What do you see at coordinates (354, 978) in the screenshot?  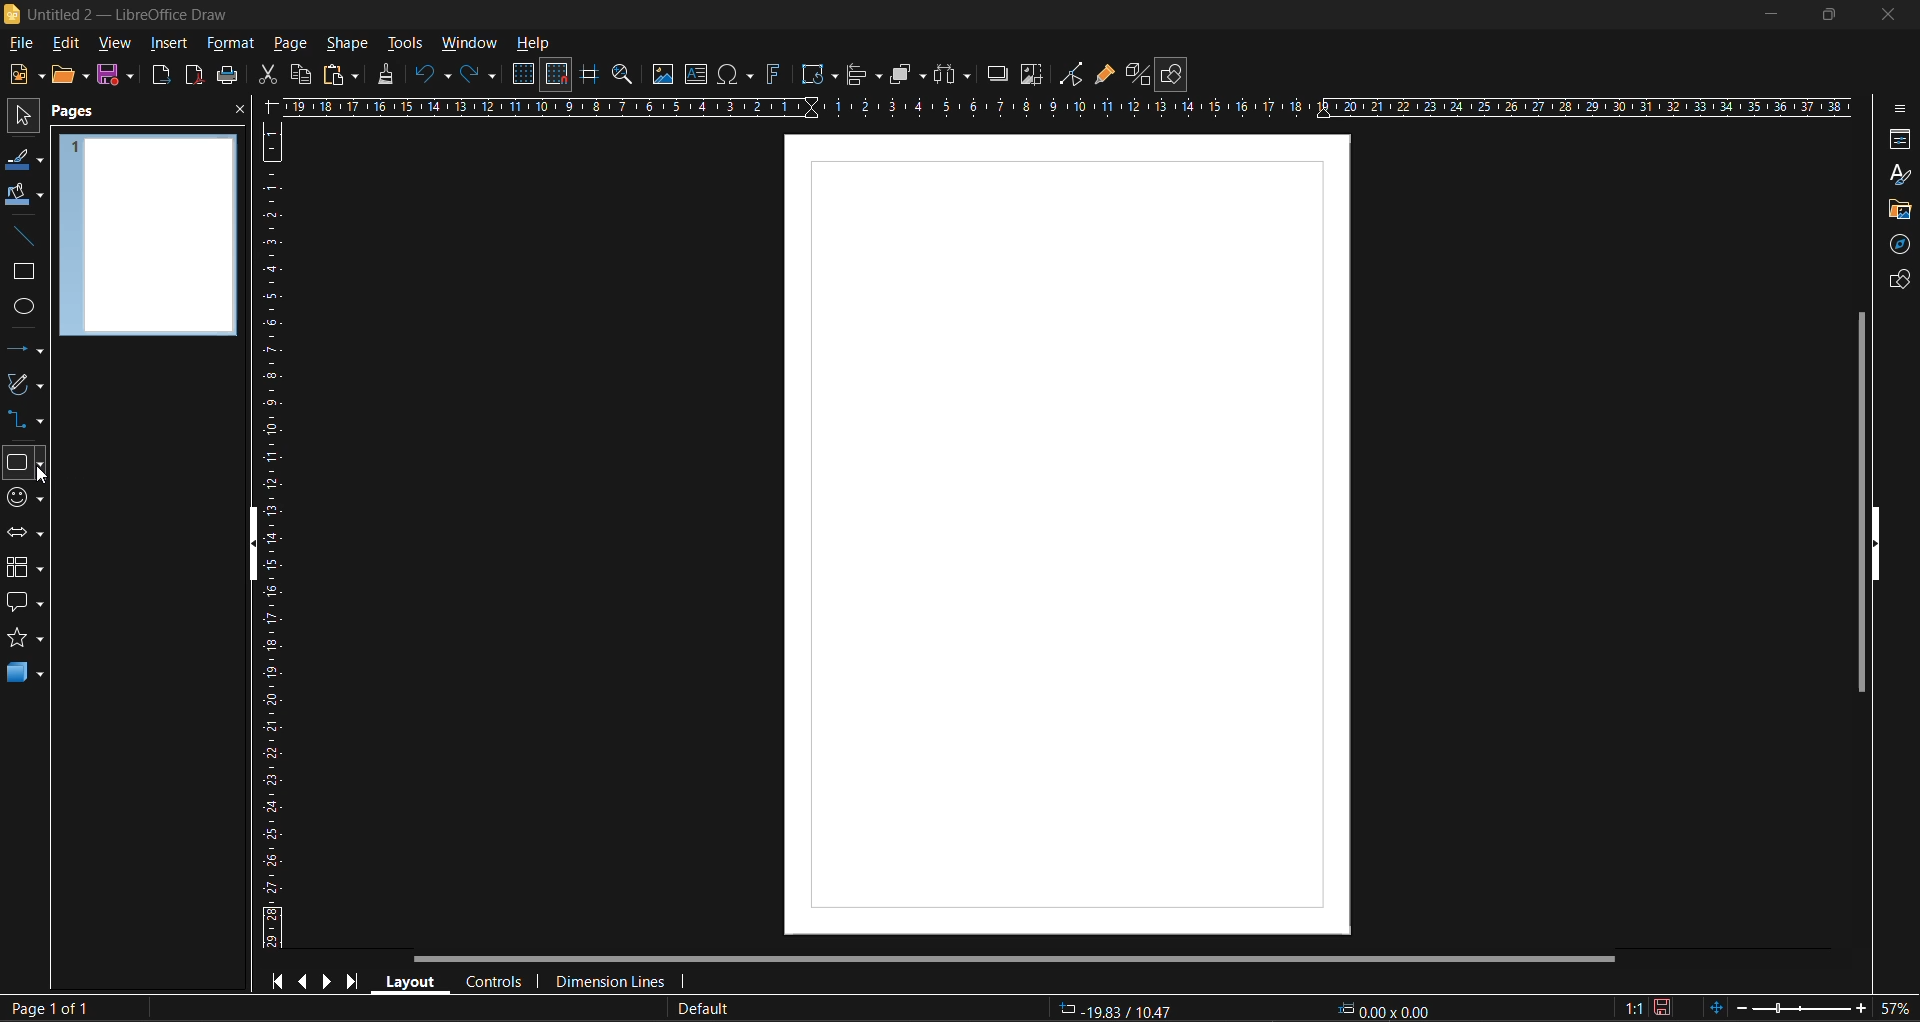 I see `last` at bounding box center [354, 978].